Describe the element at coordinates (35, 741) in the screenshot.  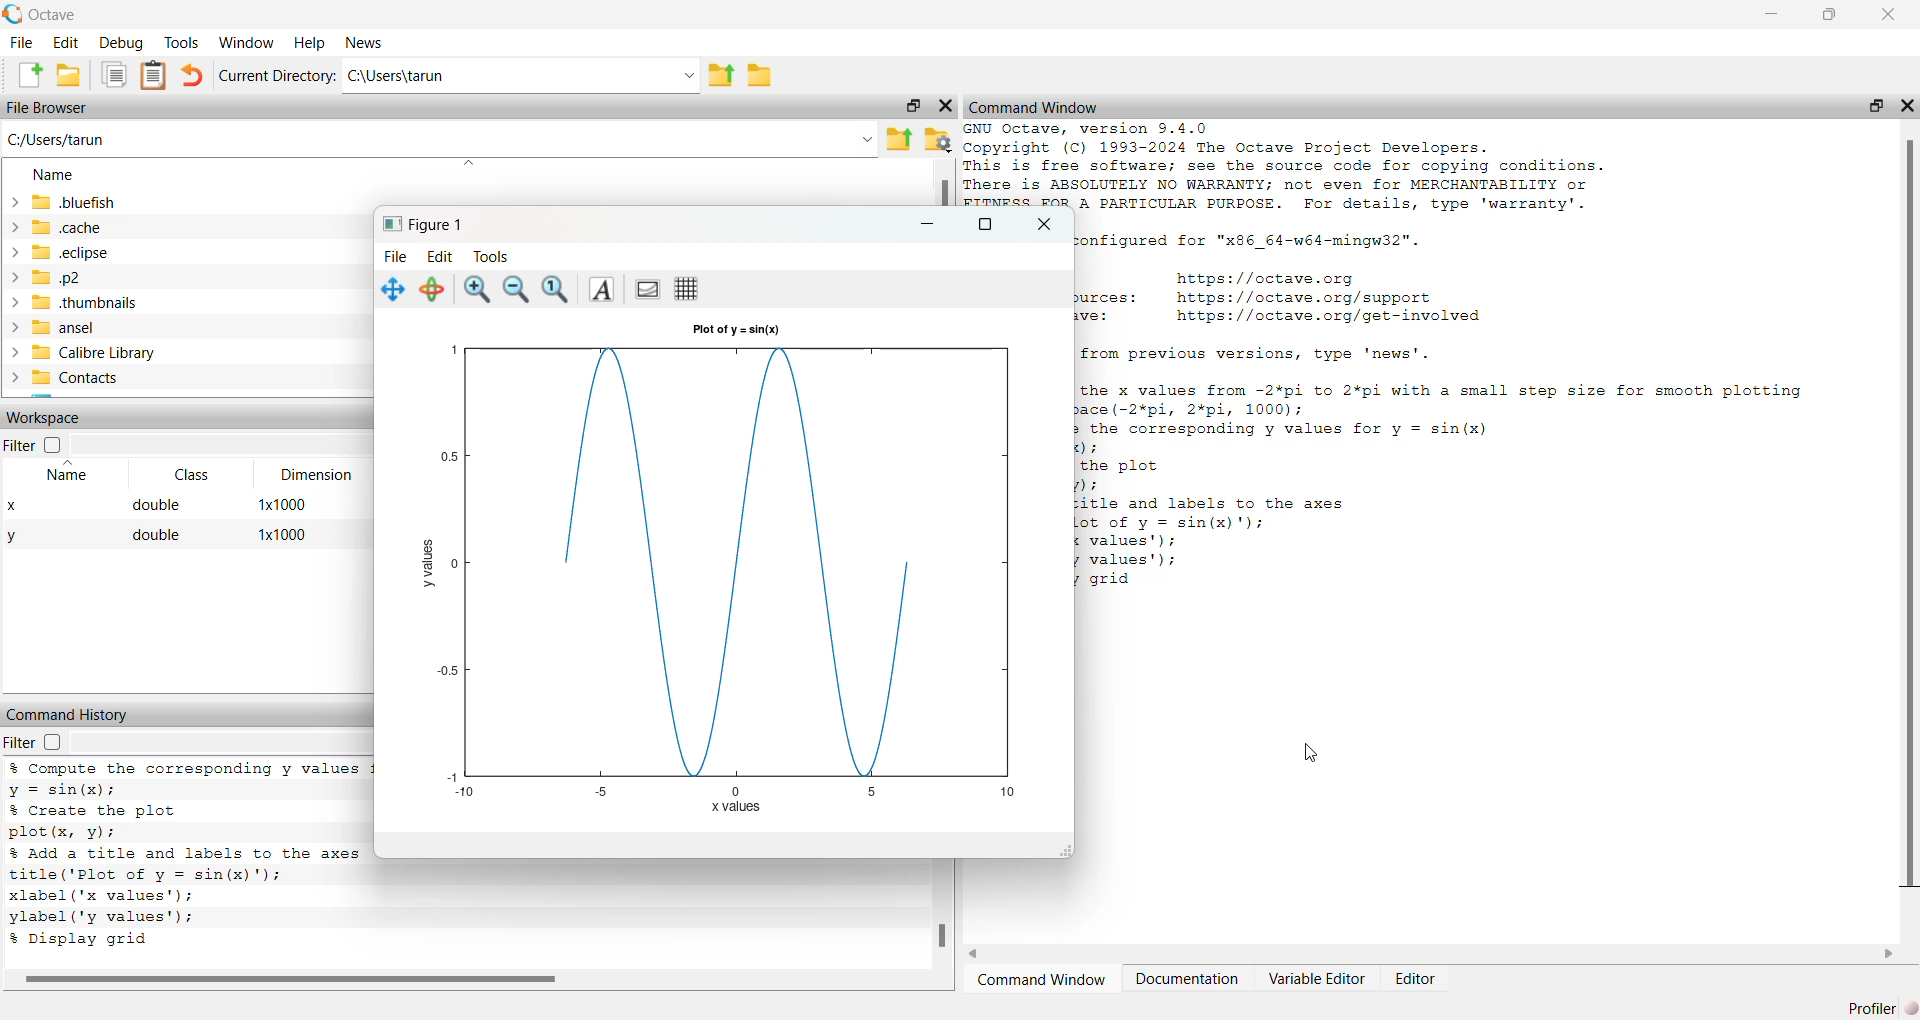
I see `Filter checkbox` at that location.